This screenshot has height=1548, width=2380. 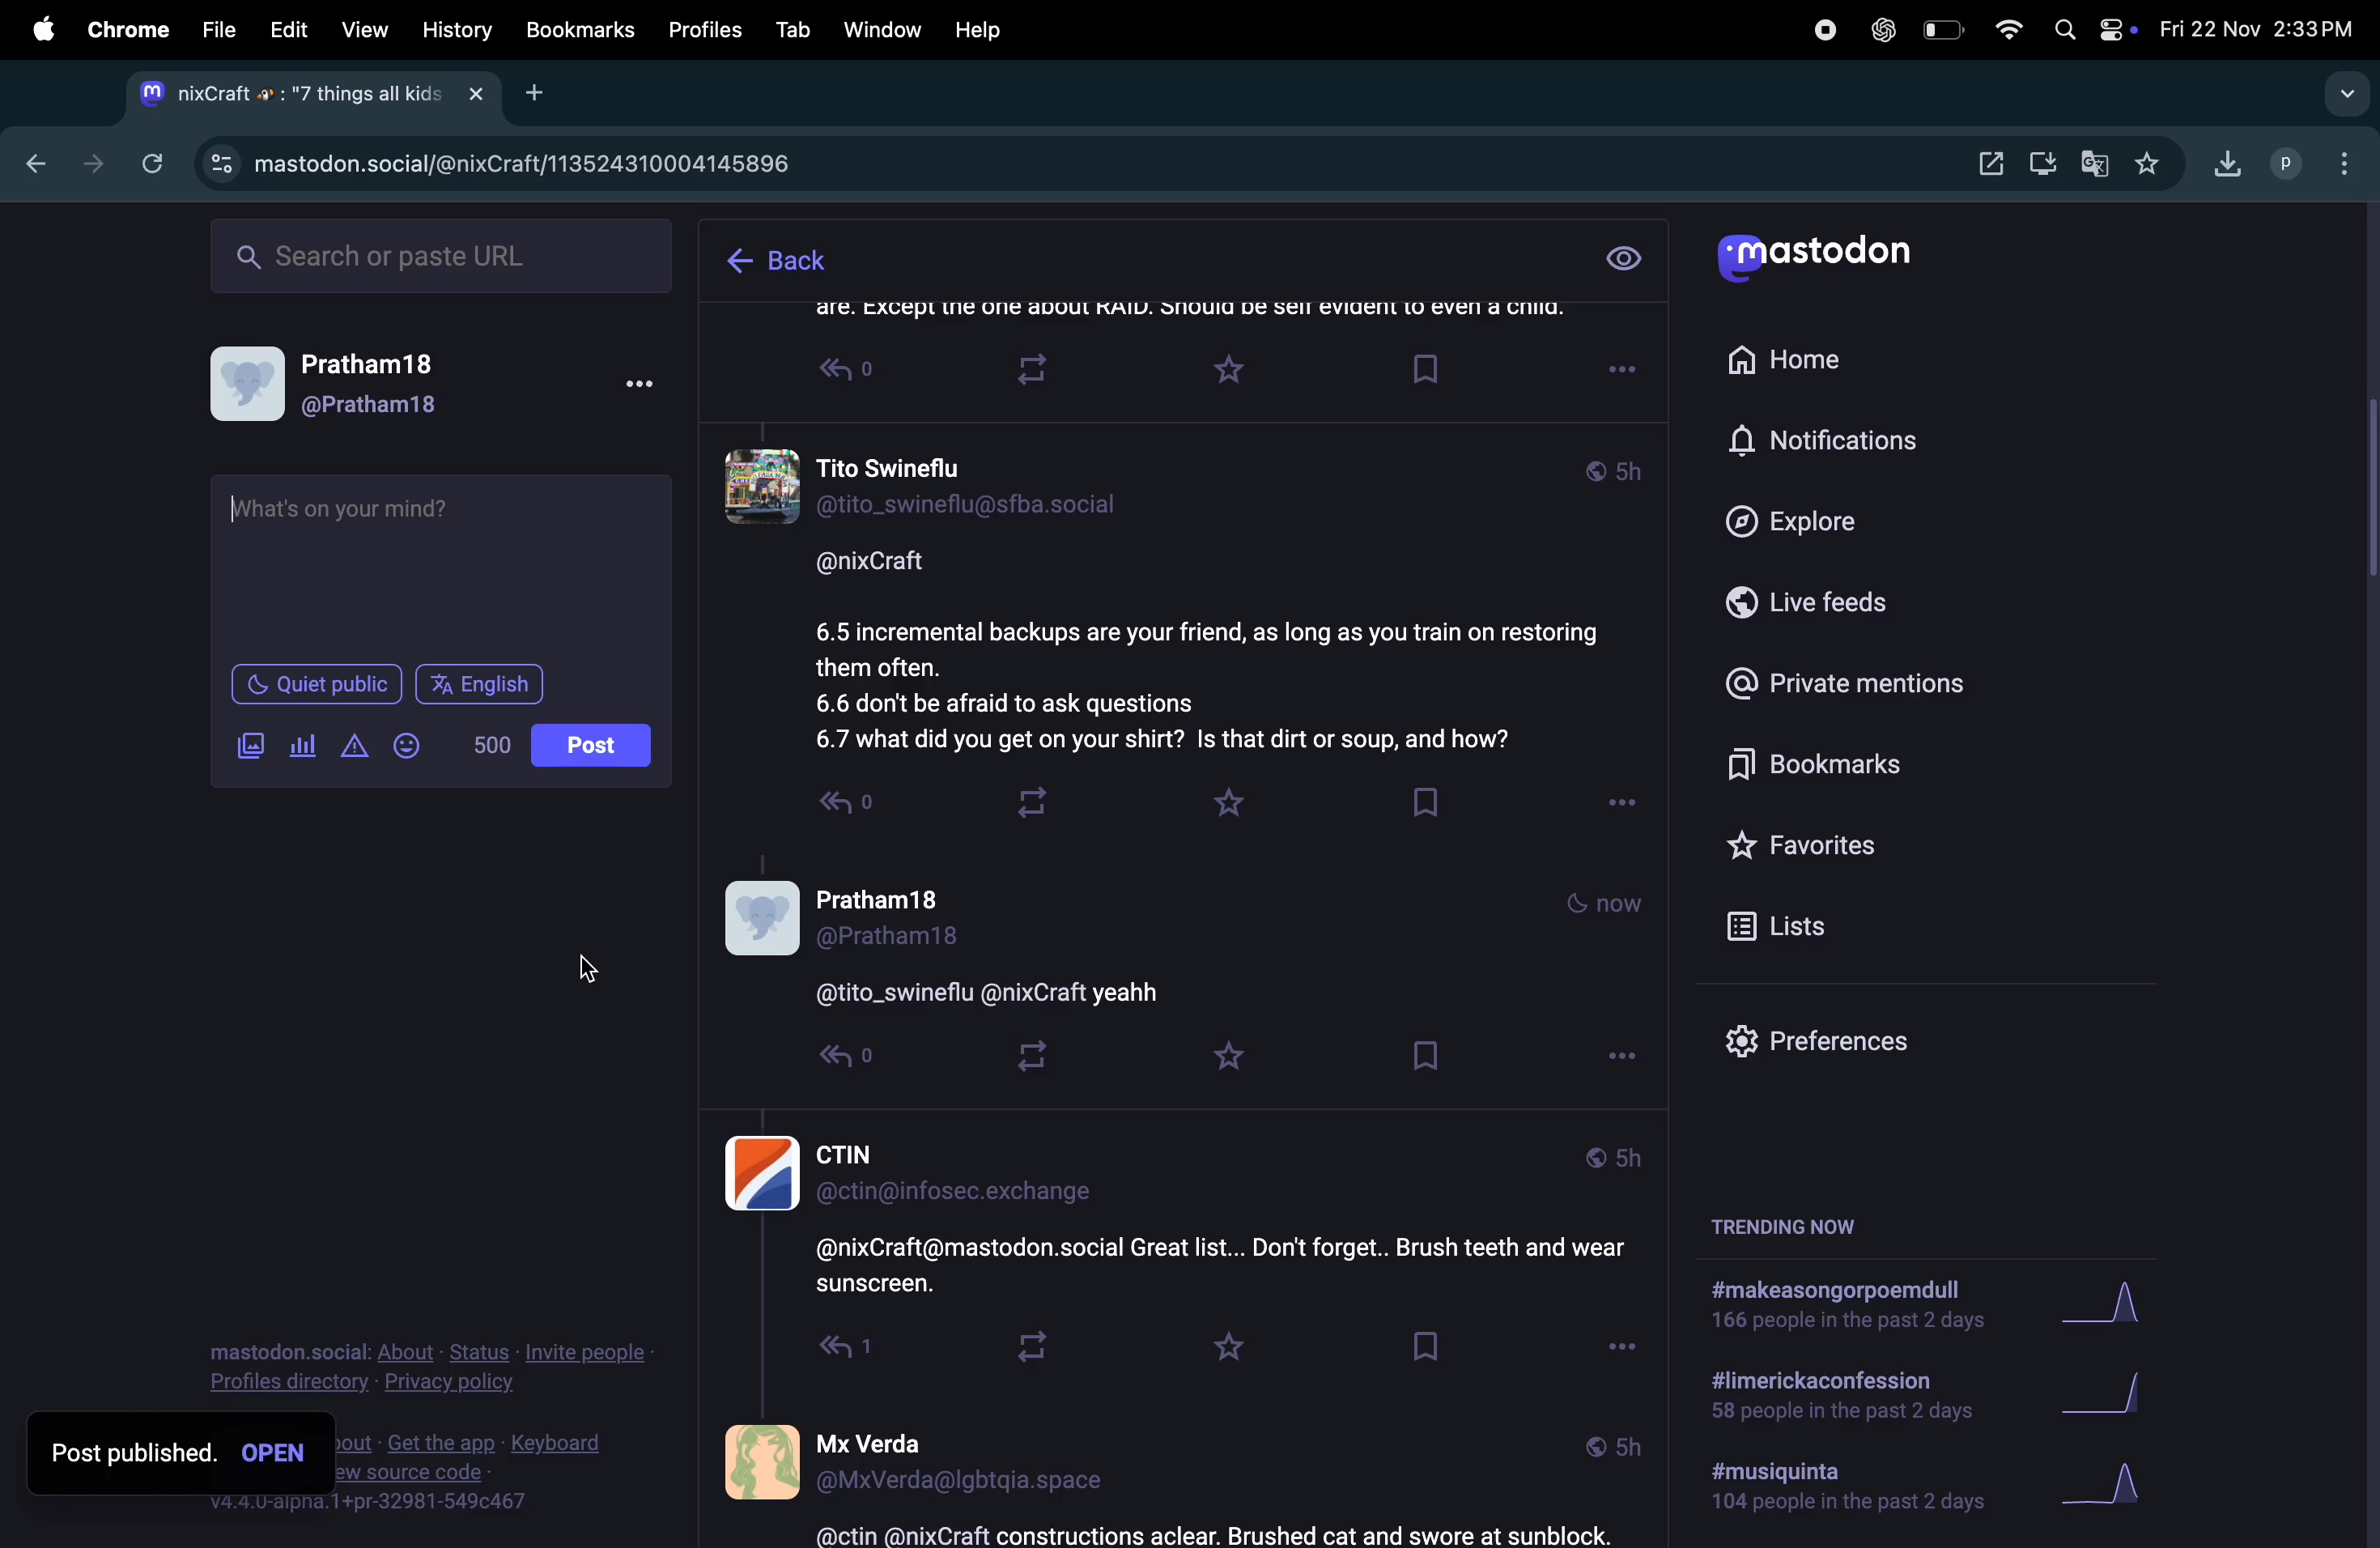 What do you see at coordinates (984, 30) in the screenshot?
I see `help` at bounding box center [984, 30].